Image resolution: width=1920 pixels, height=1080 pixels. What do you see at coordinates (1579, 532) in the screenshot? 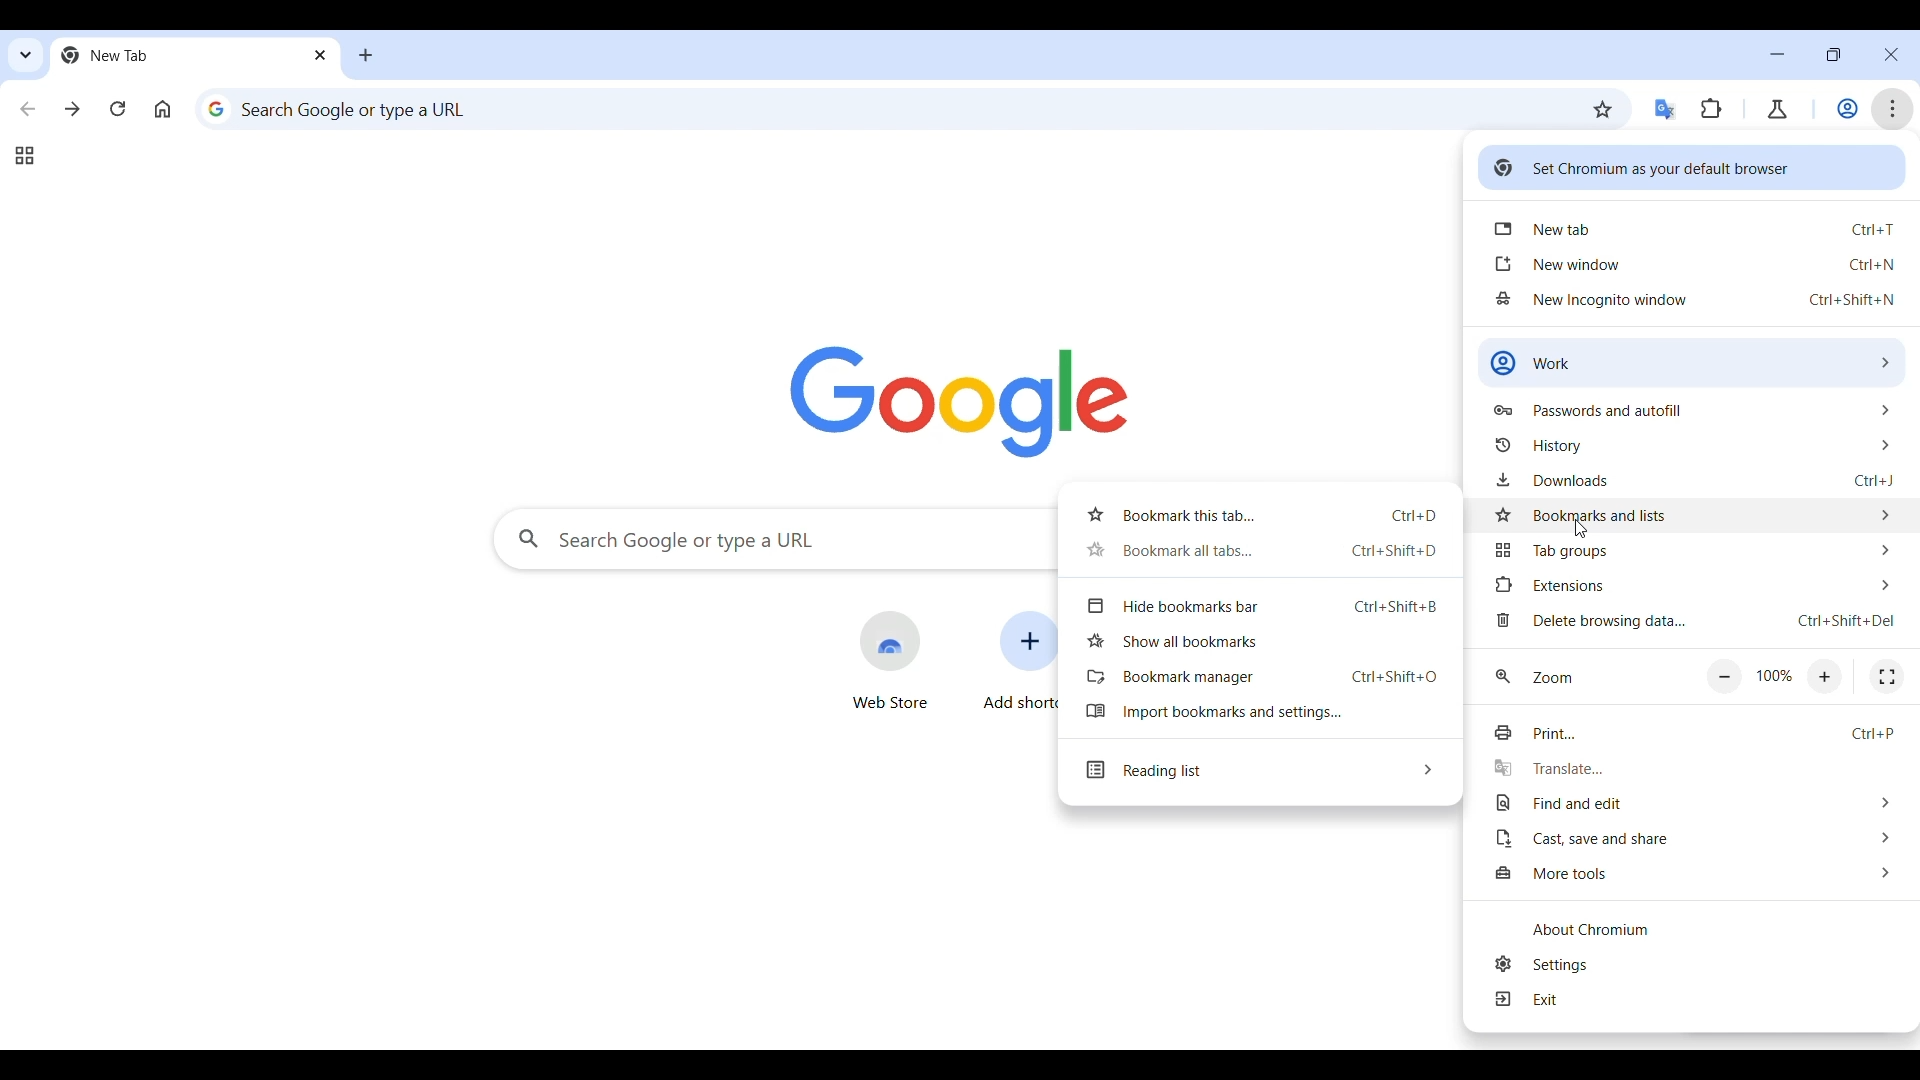
I see `Cursor` at bounding box center [1579, 532].